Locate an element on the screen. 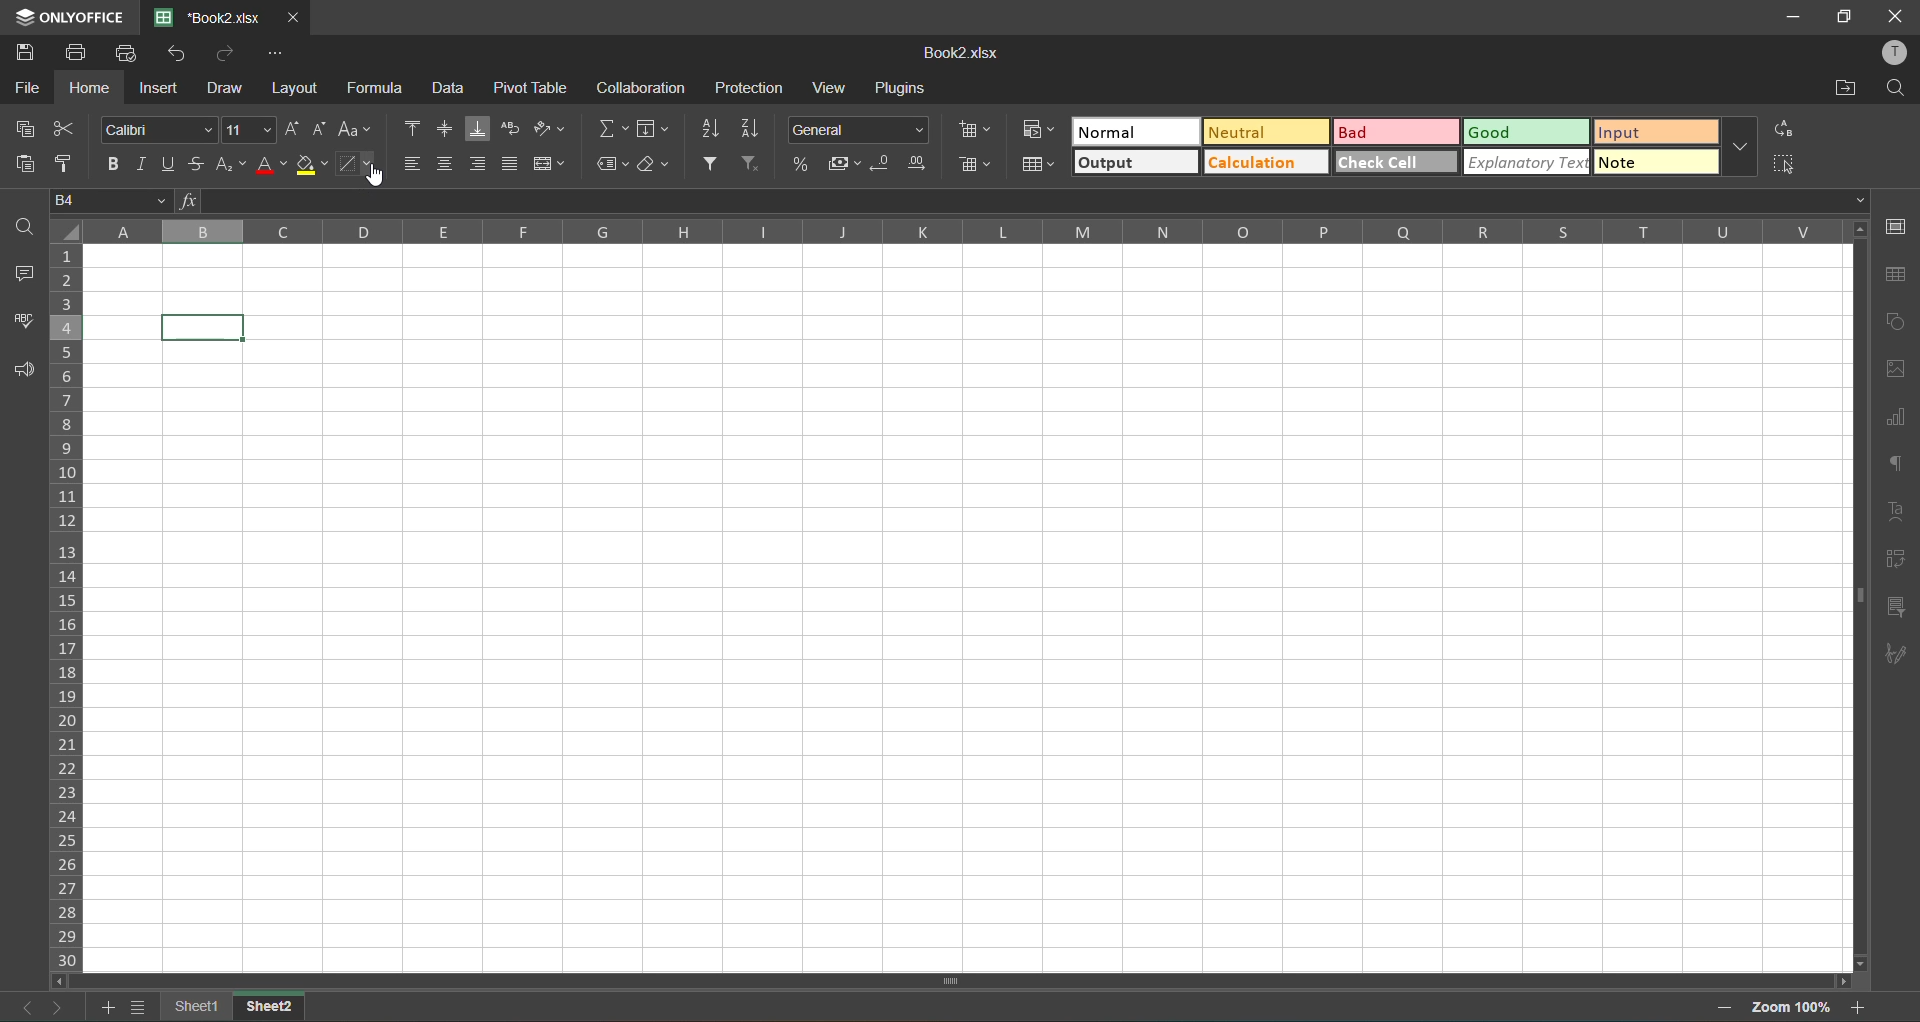  find is located at coordinates (1894, 90).